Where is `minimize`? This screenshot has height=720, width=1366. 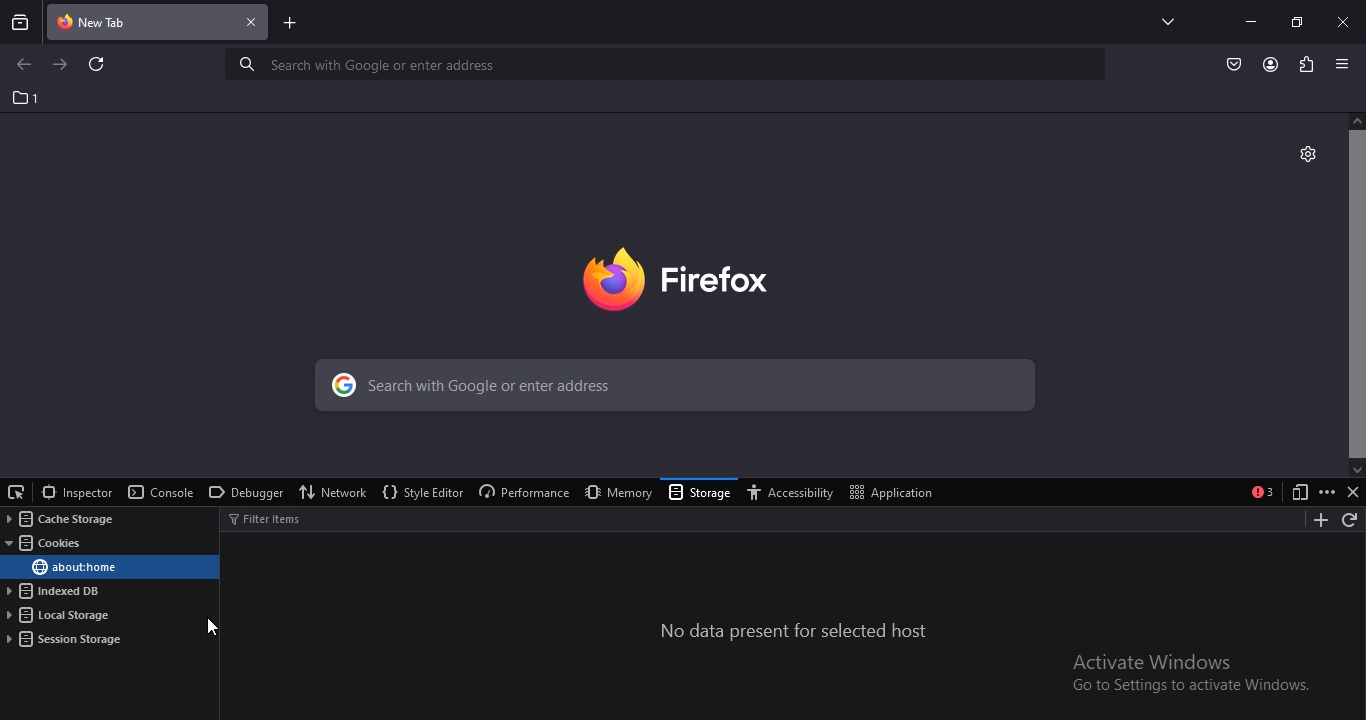
minimize is located at coordinates (1250, 21).